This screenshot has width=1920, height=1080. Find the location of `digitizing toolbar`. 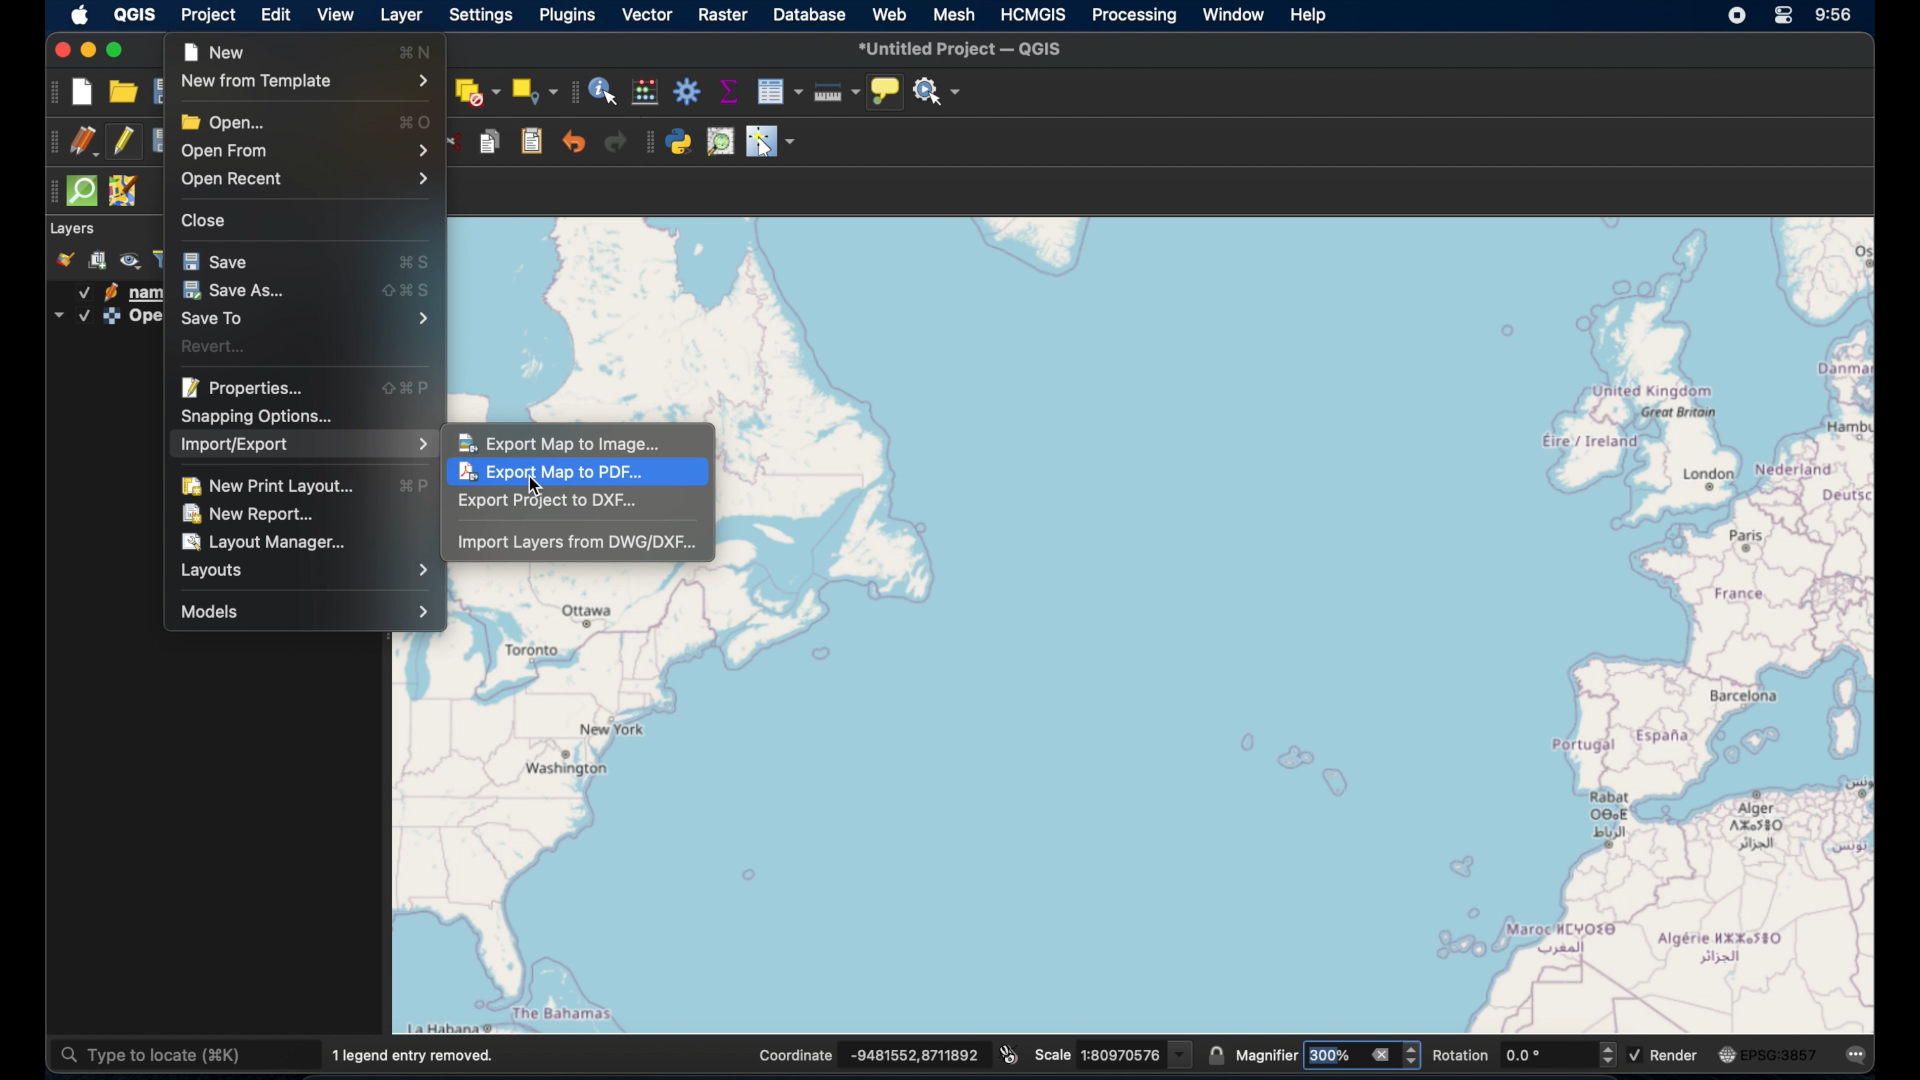

digitizing toolbar is located at coordinates (51, 145).